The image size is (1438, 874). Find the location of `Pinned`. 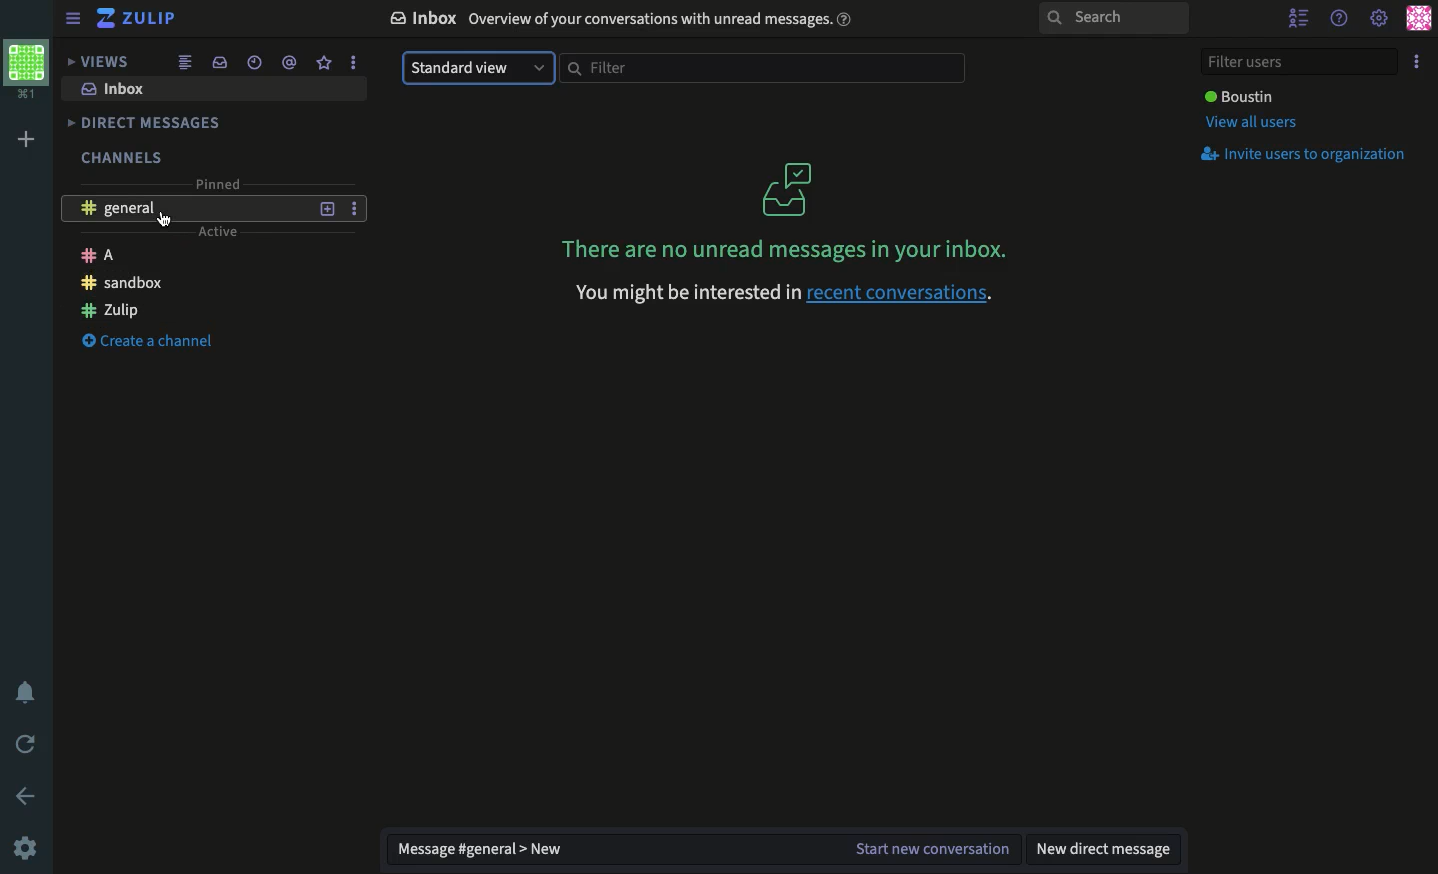

Pinned is located at coordinates (222, 183).